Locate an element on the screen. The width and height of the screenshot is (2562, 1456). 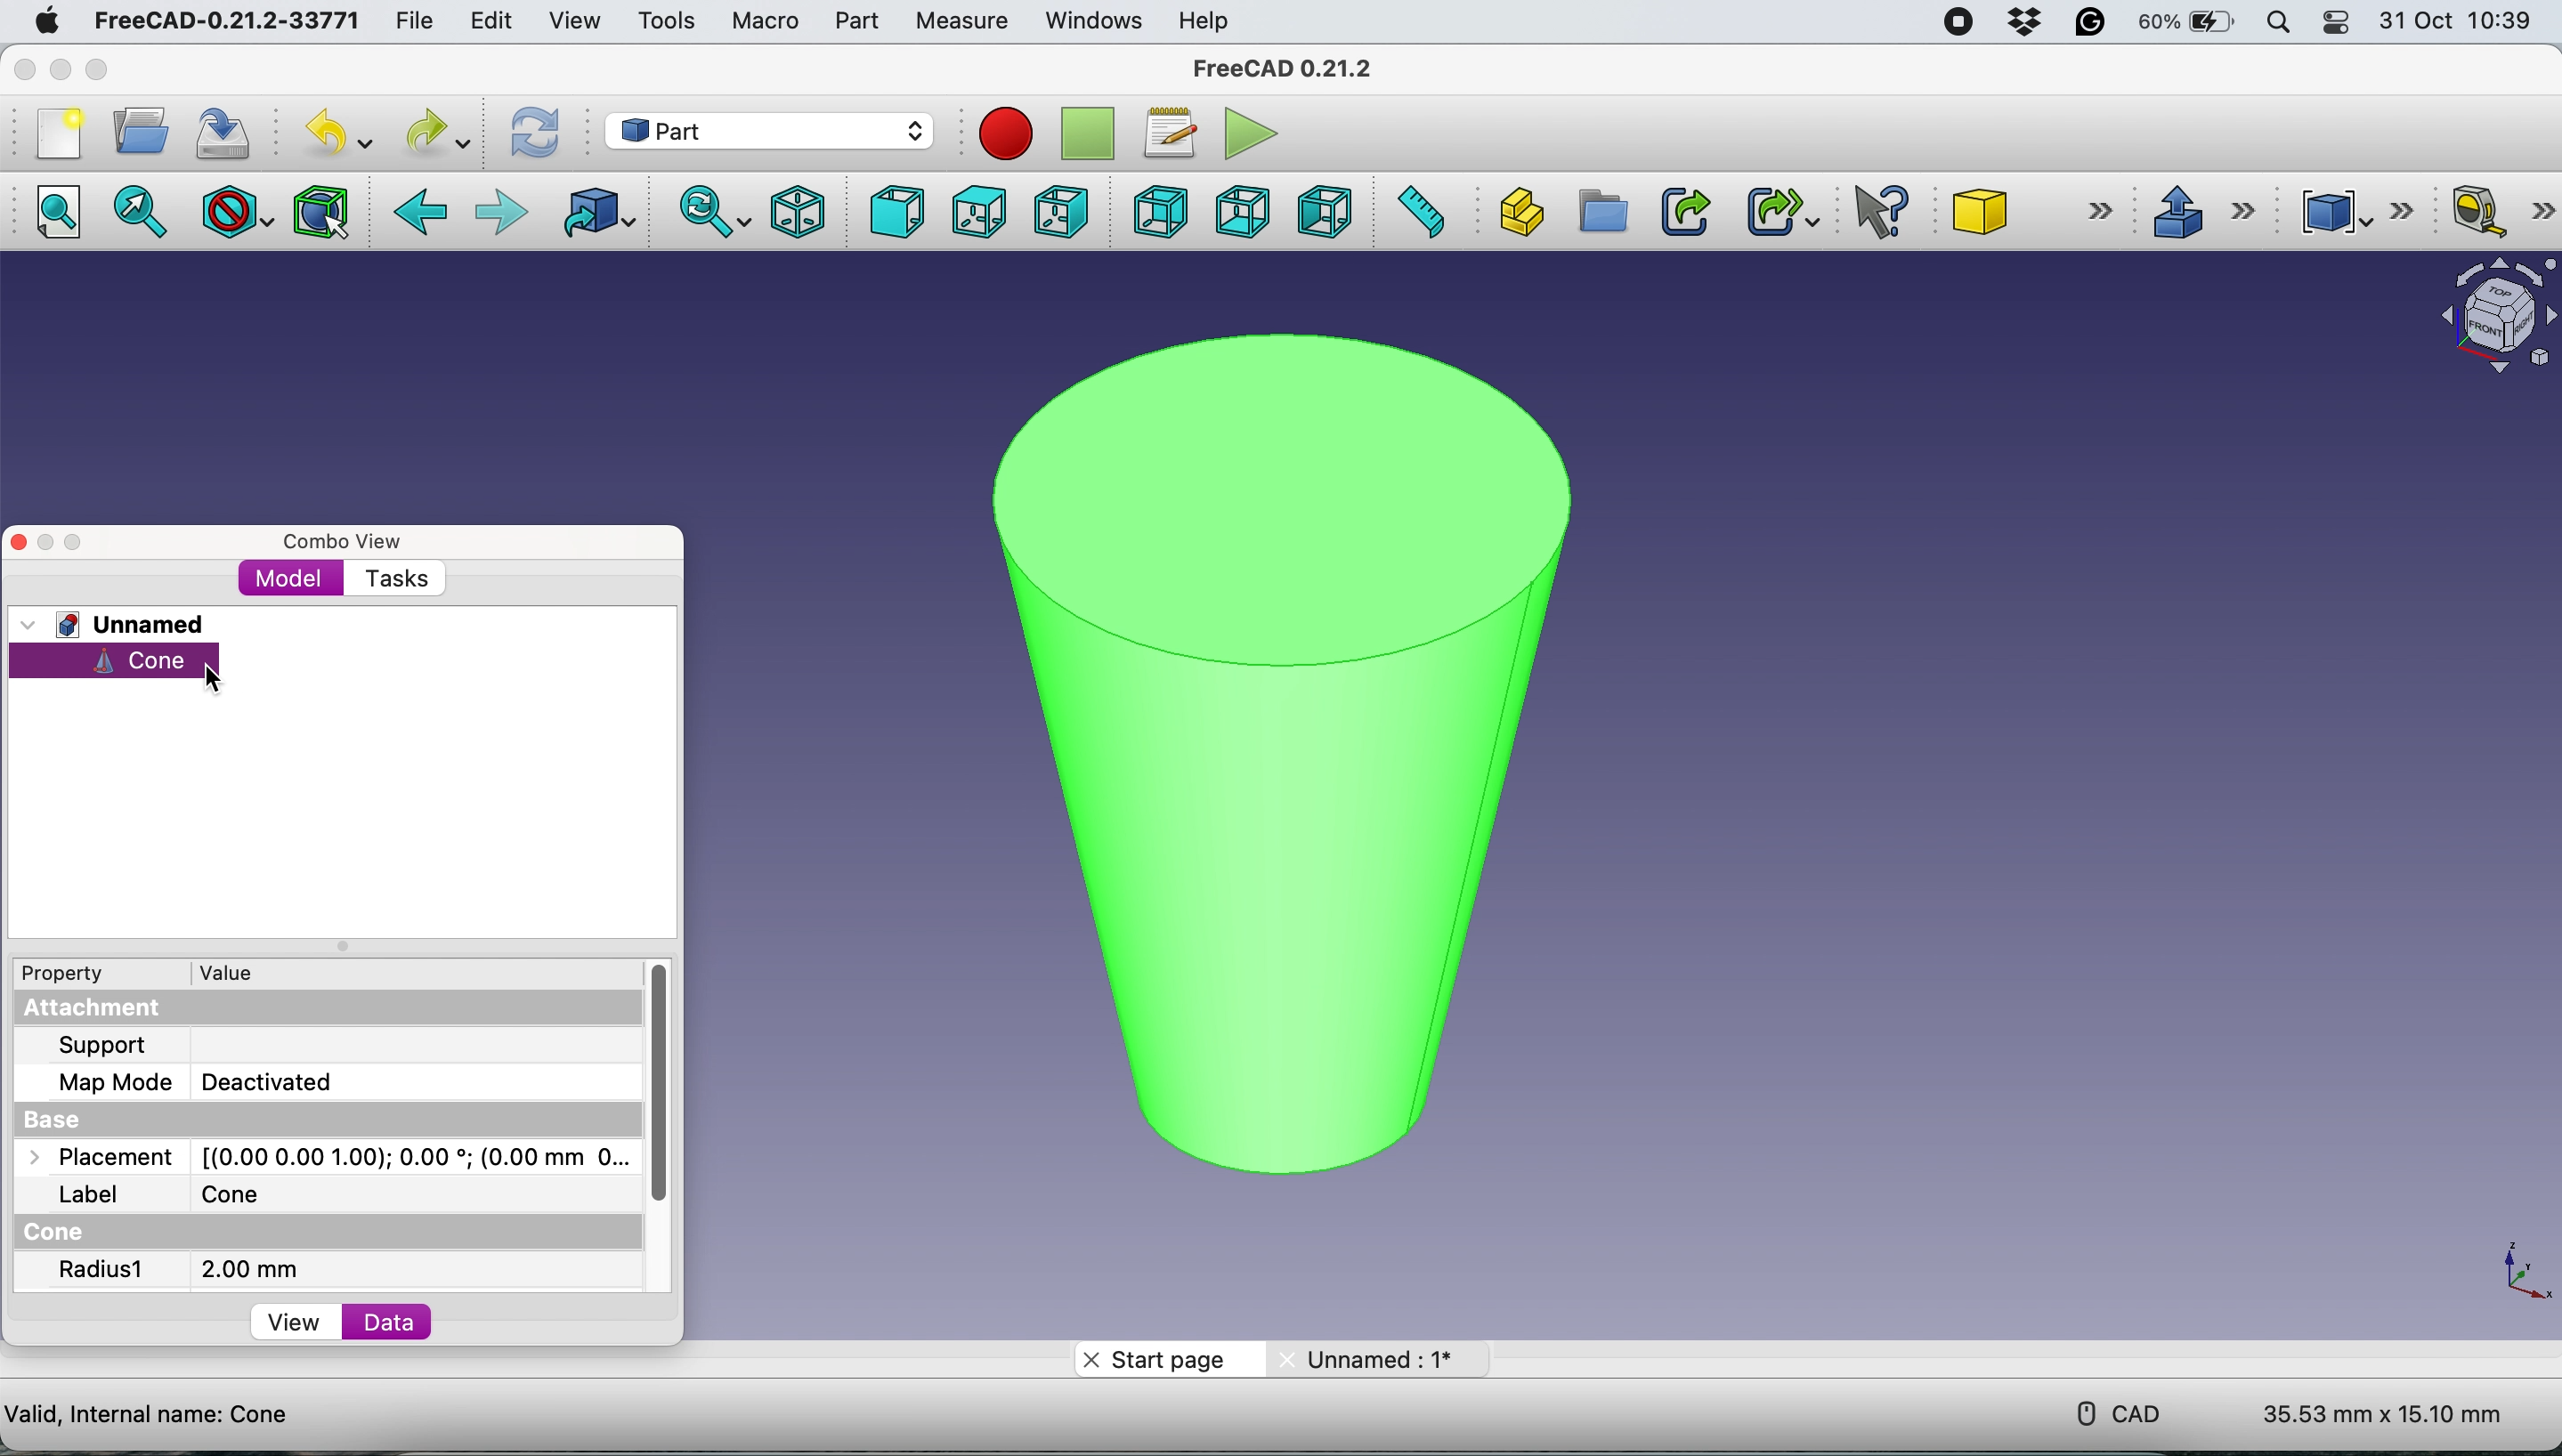
control center is located at coordinates (2338, 25).